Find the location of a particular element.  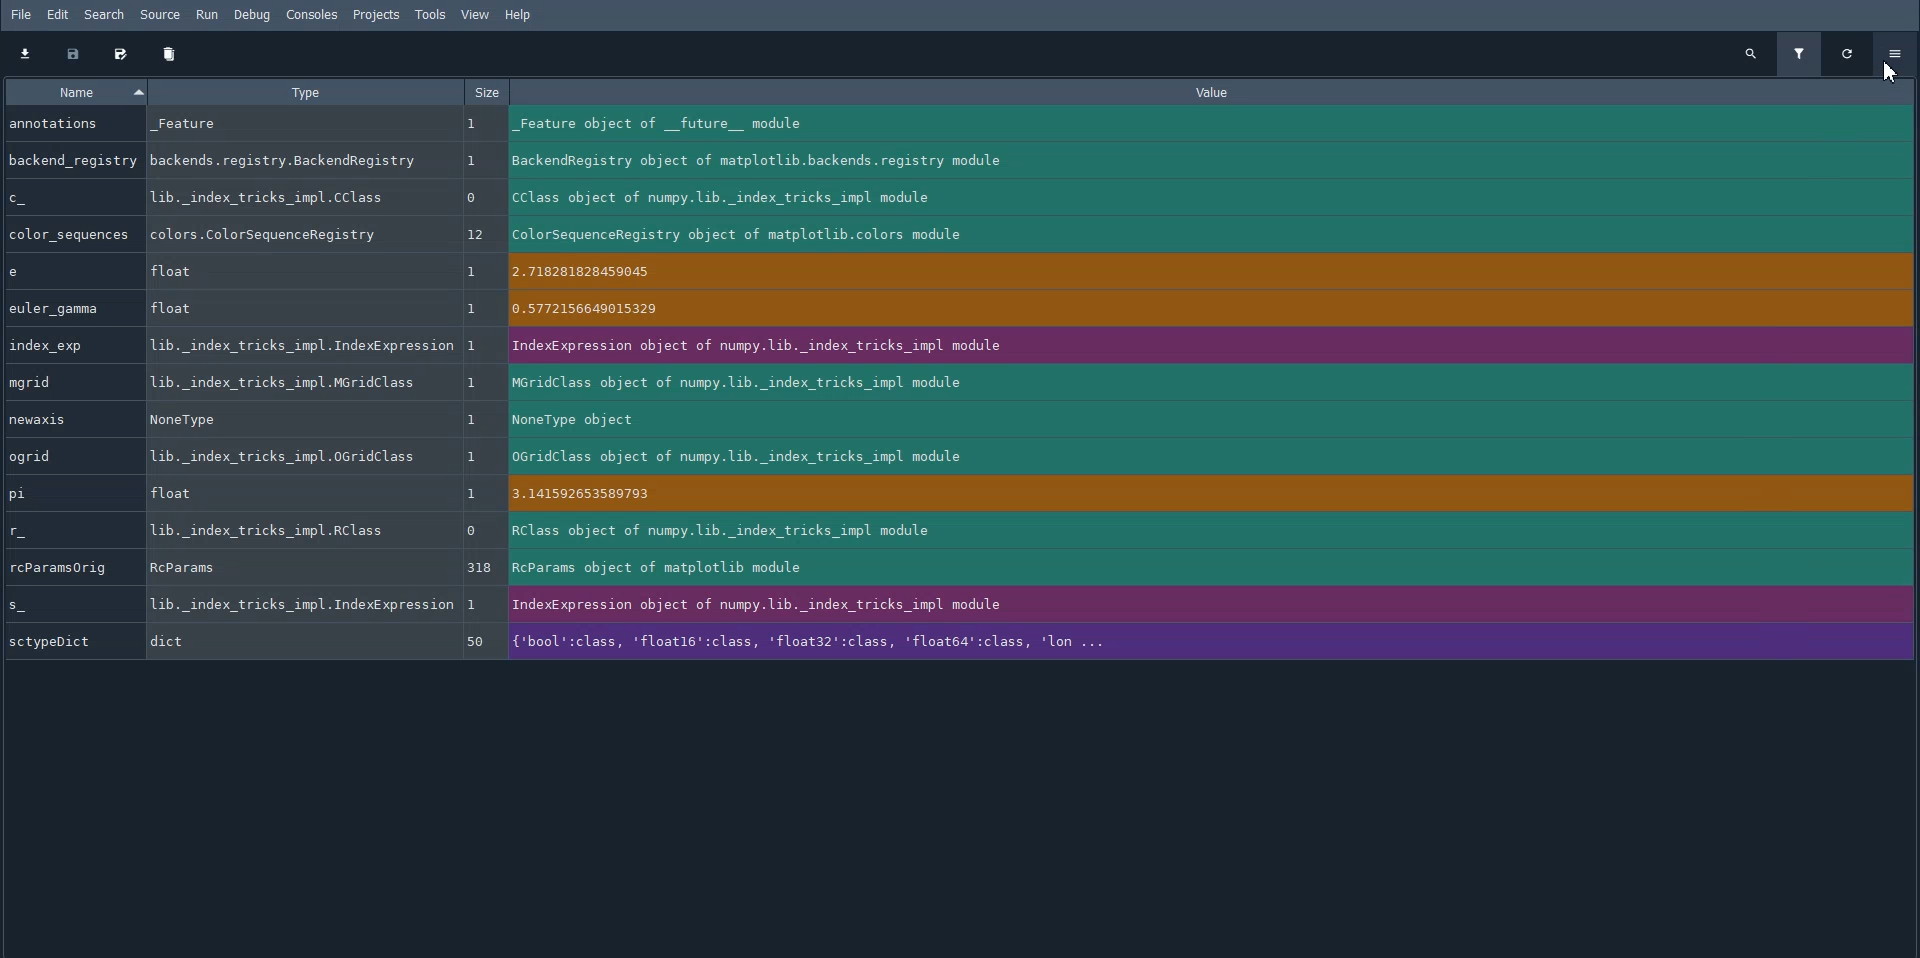

Refresh variables is located at coordinates (1848, 53).